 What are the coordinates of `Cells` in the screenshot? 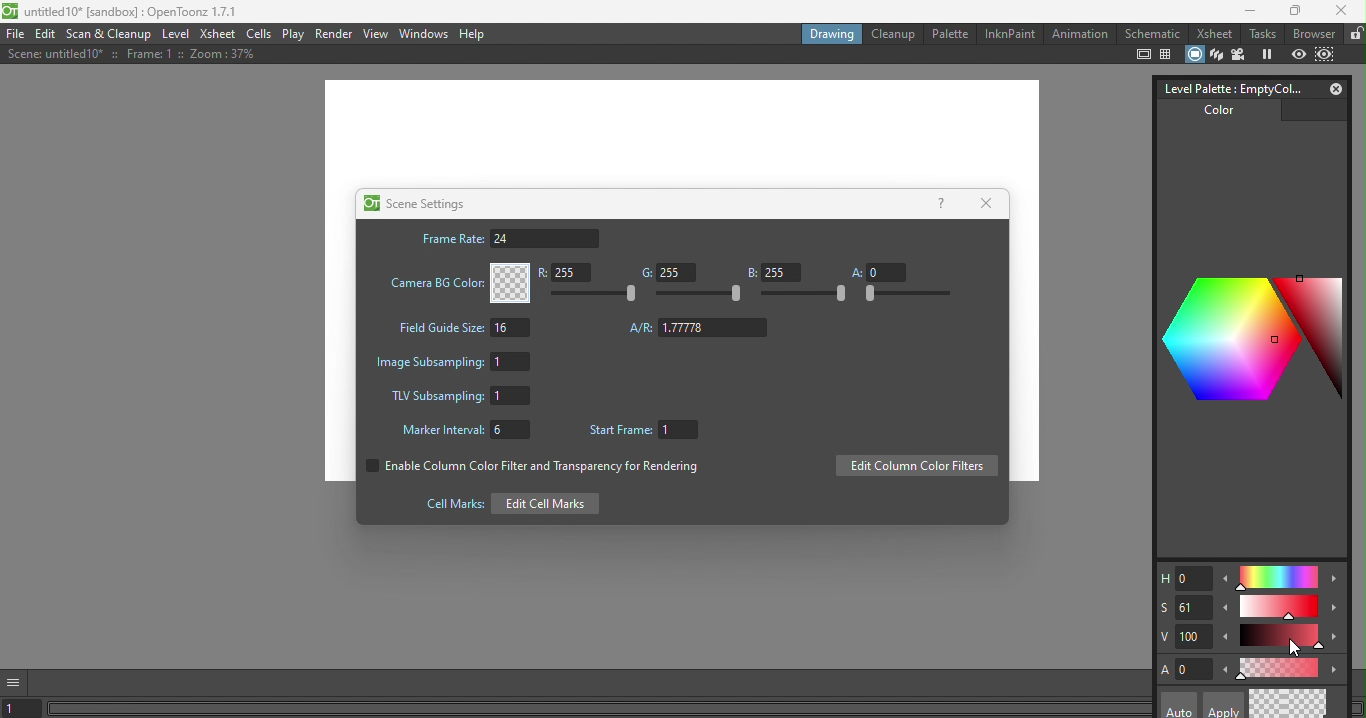 It's located at (260, 34).